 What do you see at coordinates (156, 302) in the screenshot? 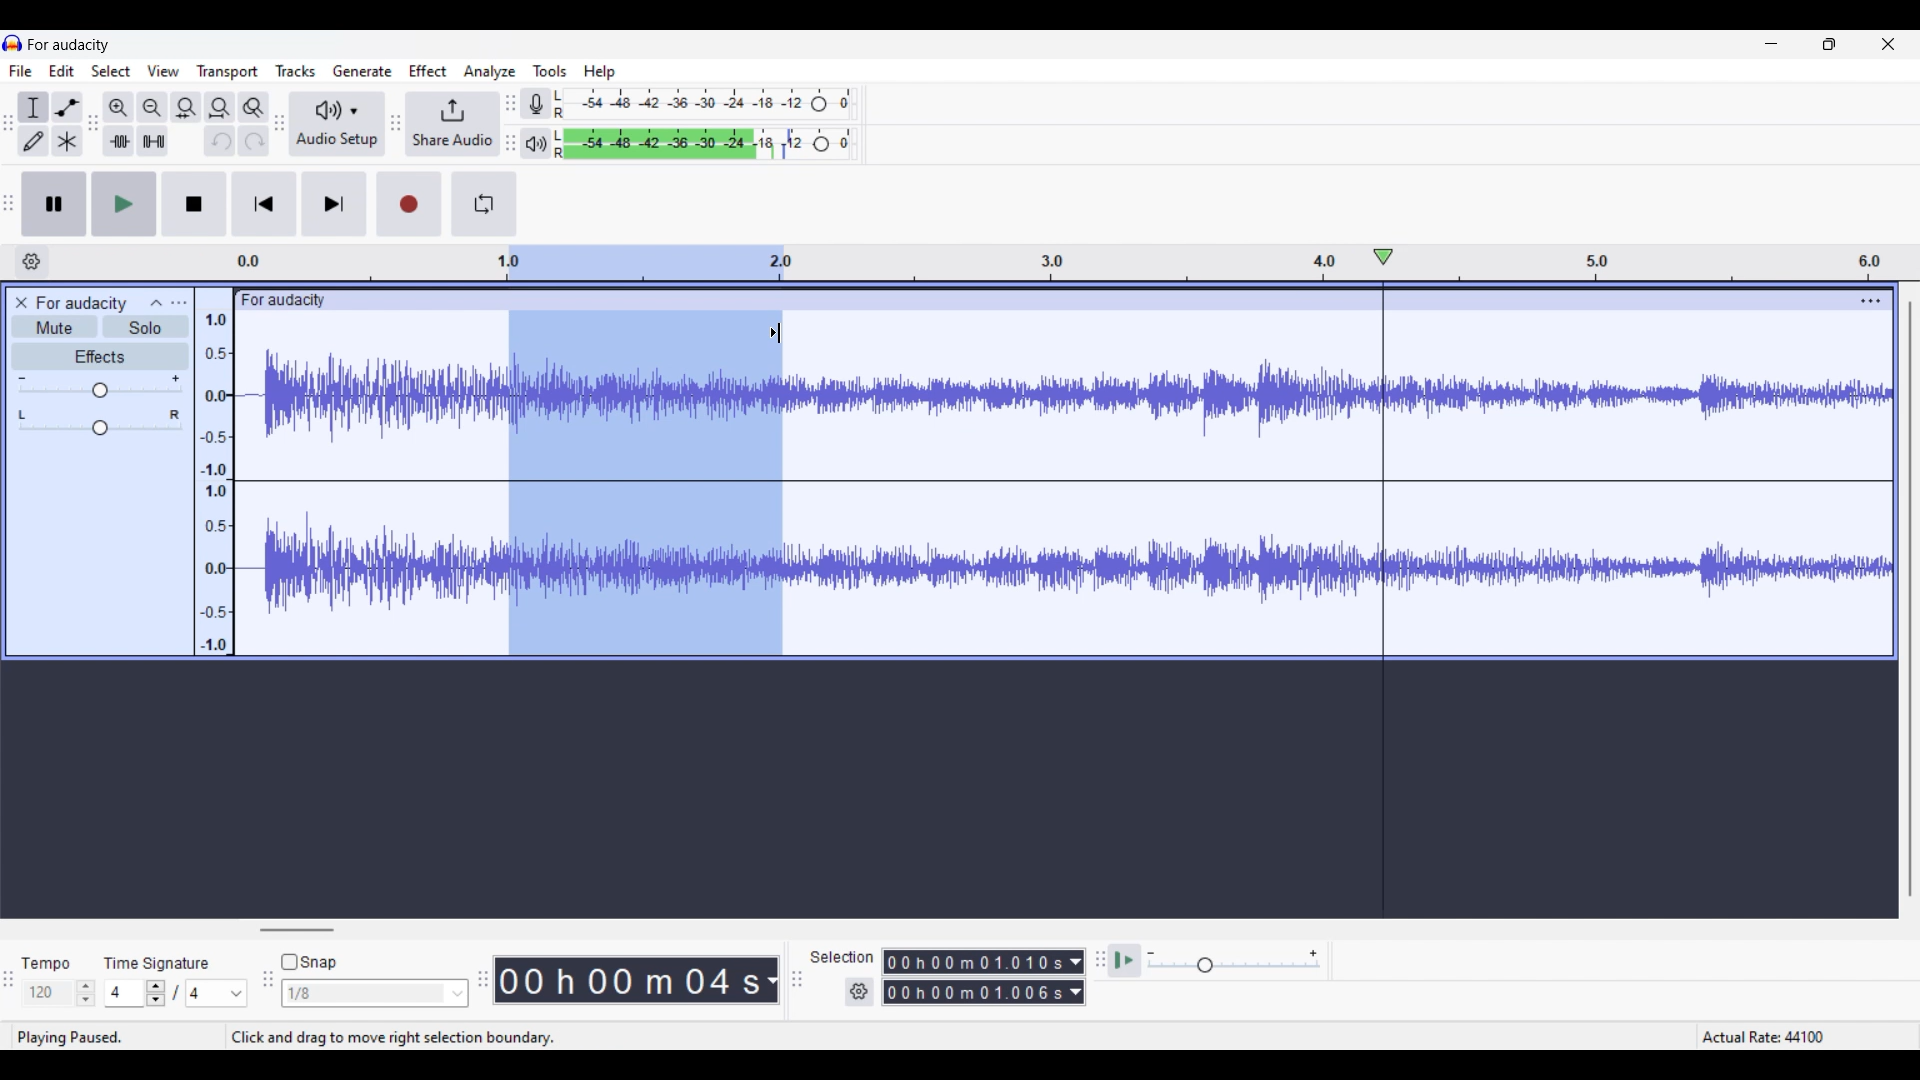
I see `Collapse` at bounding box center [156, 302].